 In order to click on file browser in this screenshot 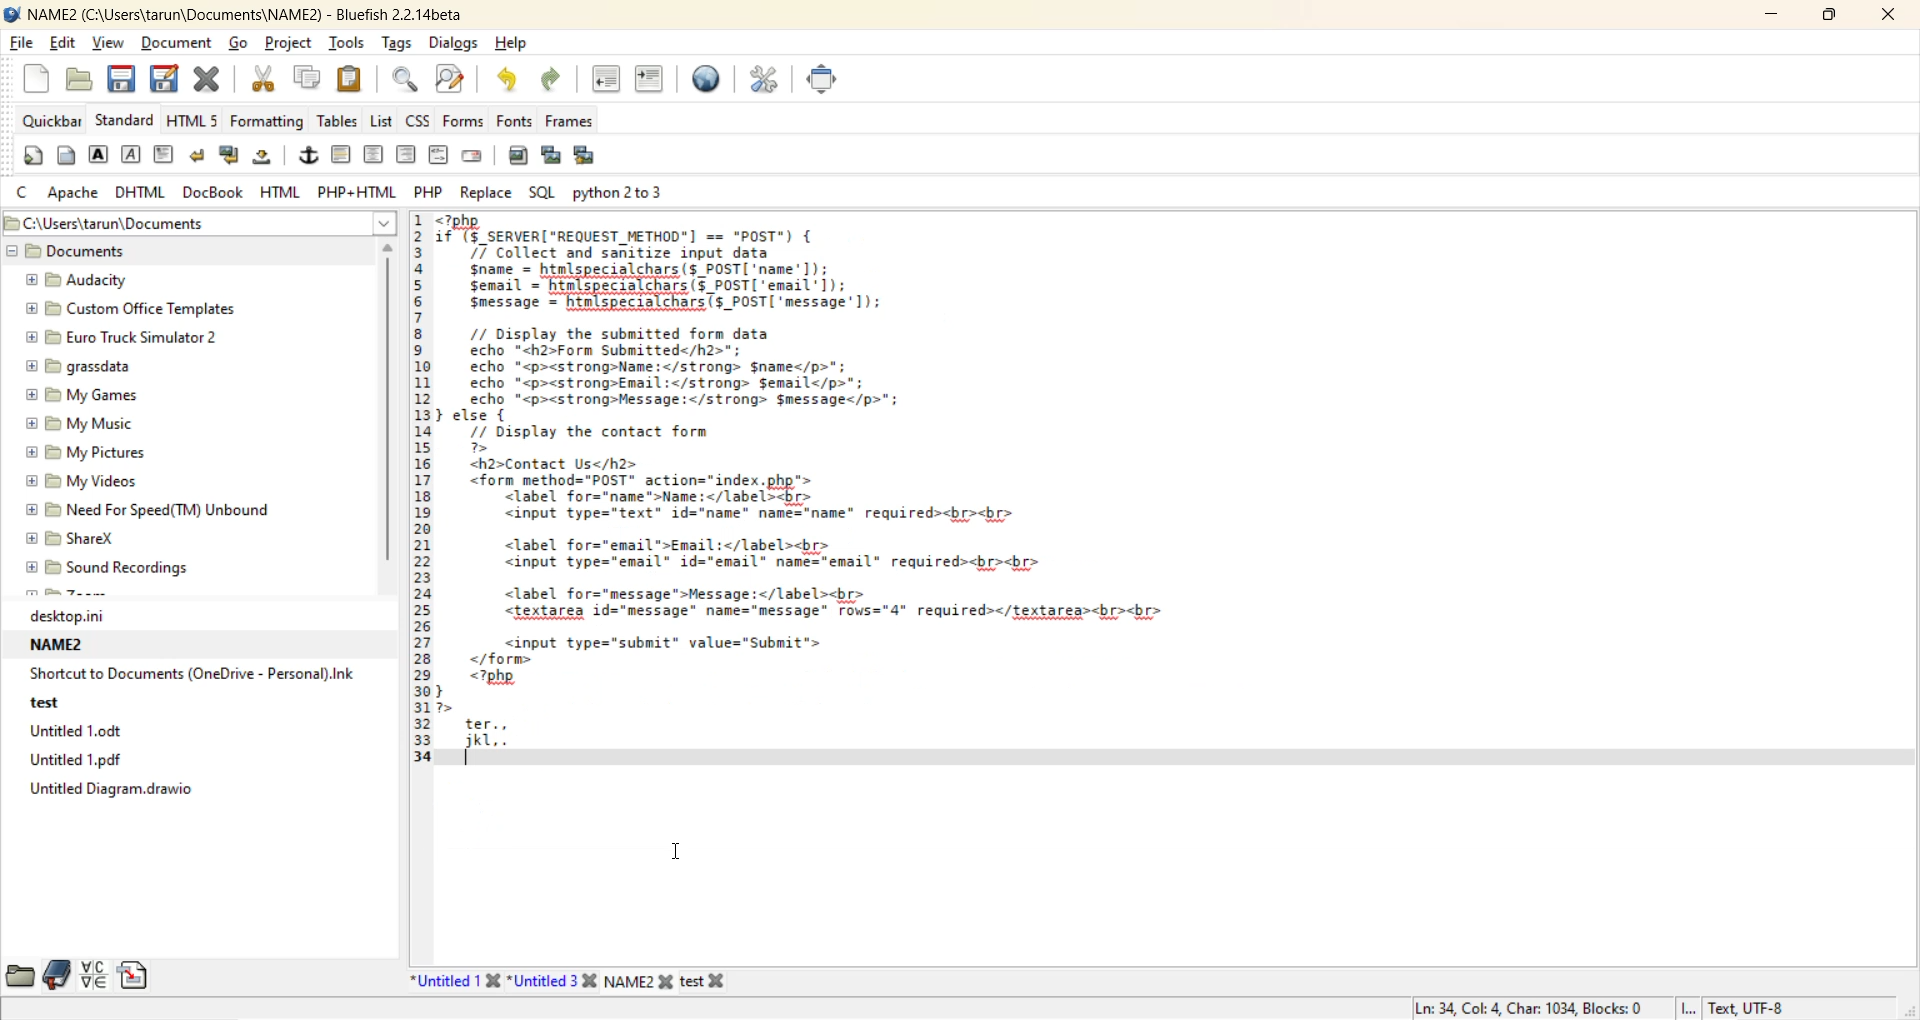, I will do `click(20, 977)`.